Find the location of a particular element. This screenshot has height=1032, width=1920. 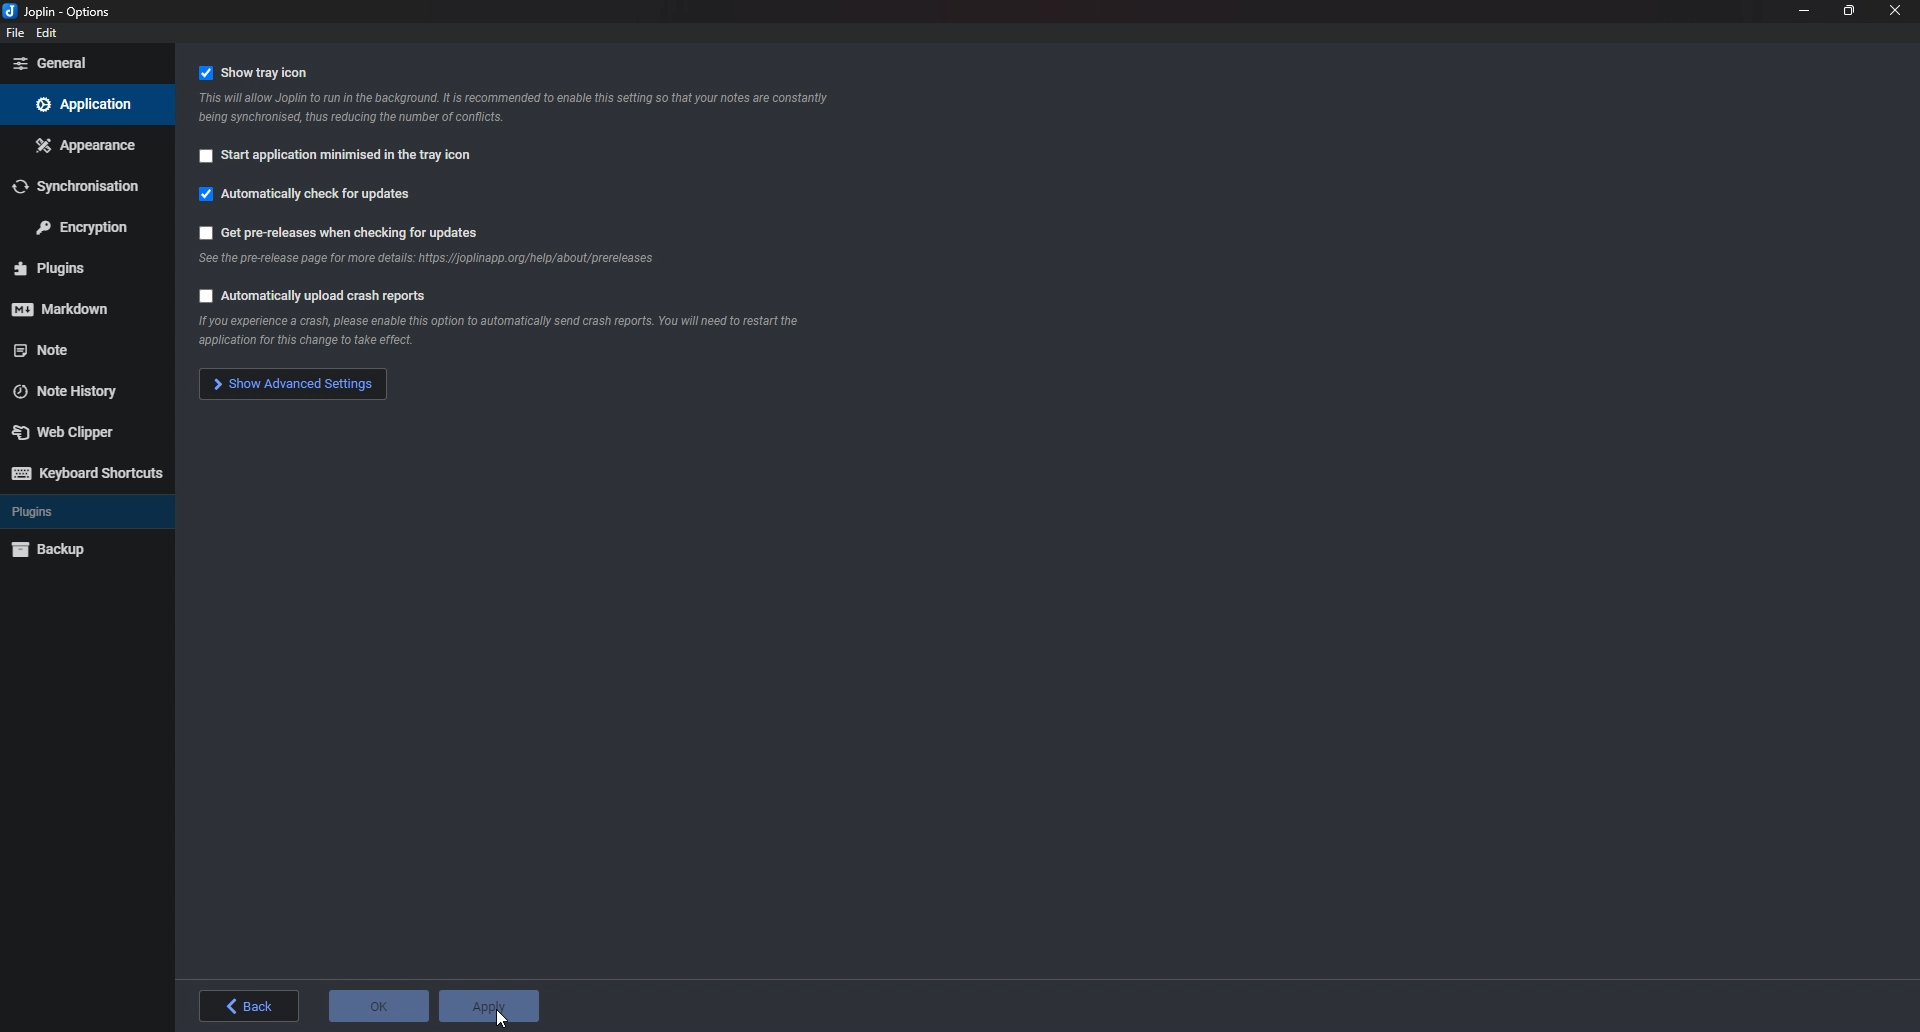

Synchronization is located at coordinates (85, 183).